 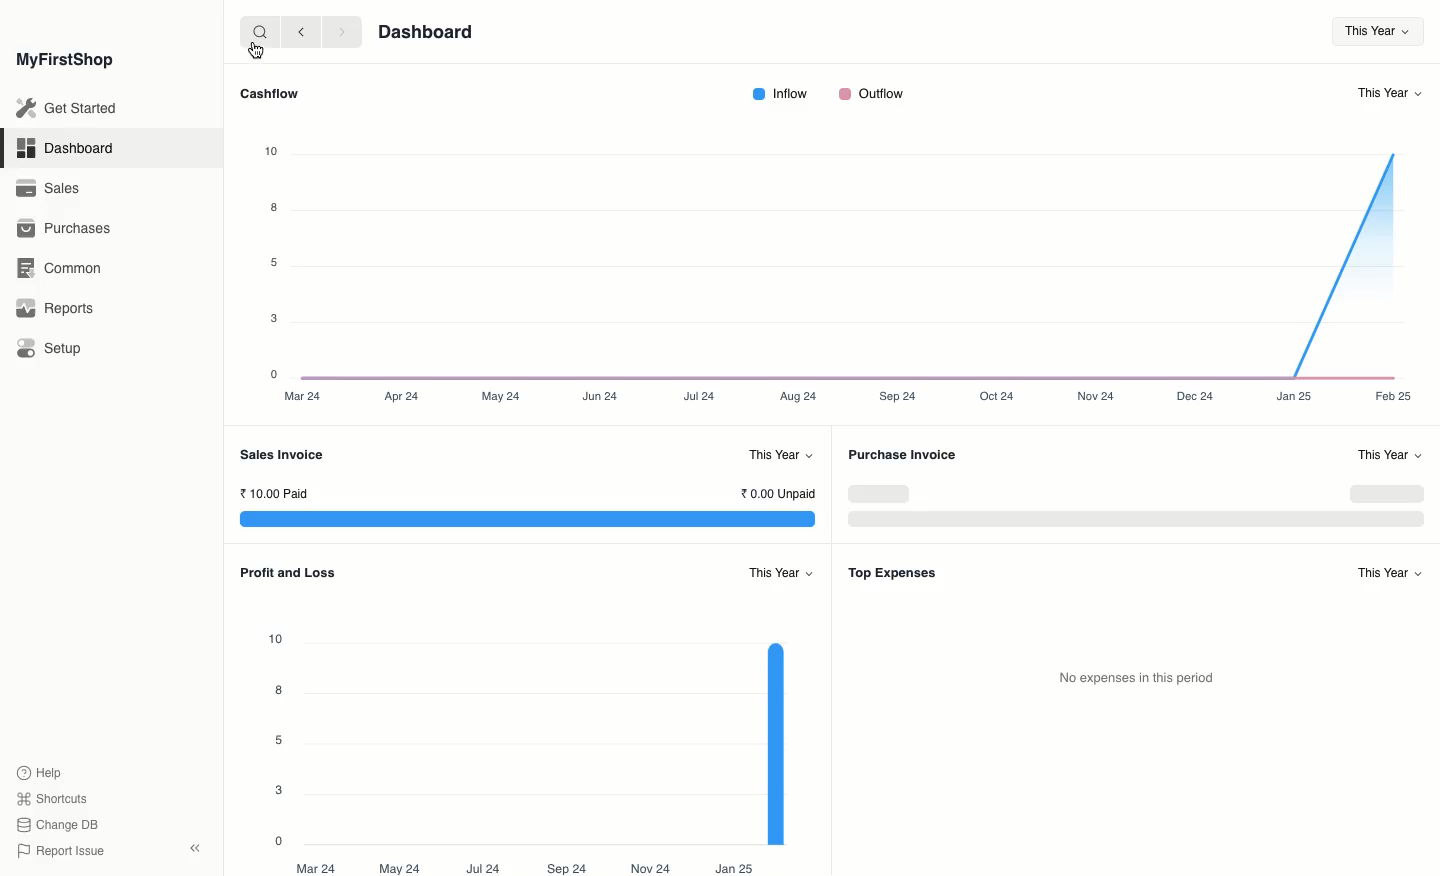 I want to click on Dec 24, so click(x=1195, y=396).